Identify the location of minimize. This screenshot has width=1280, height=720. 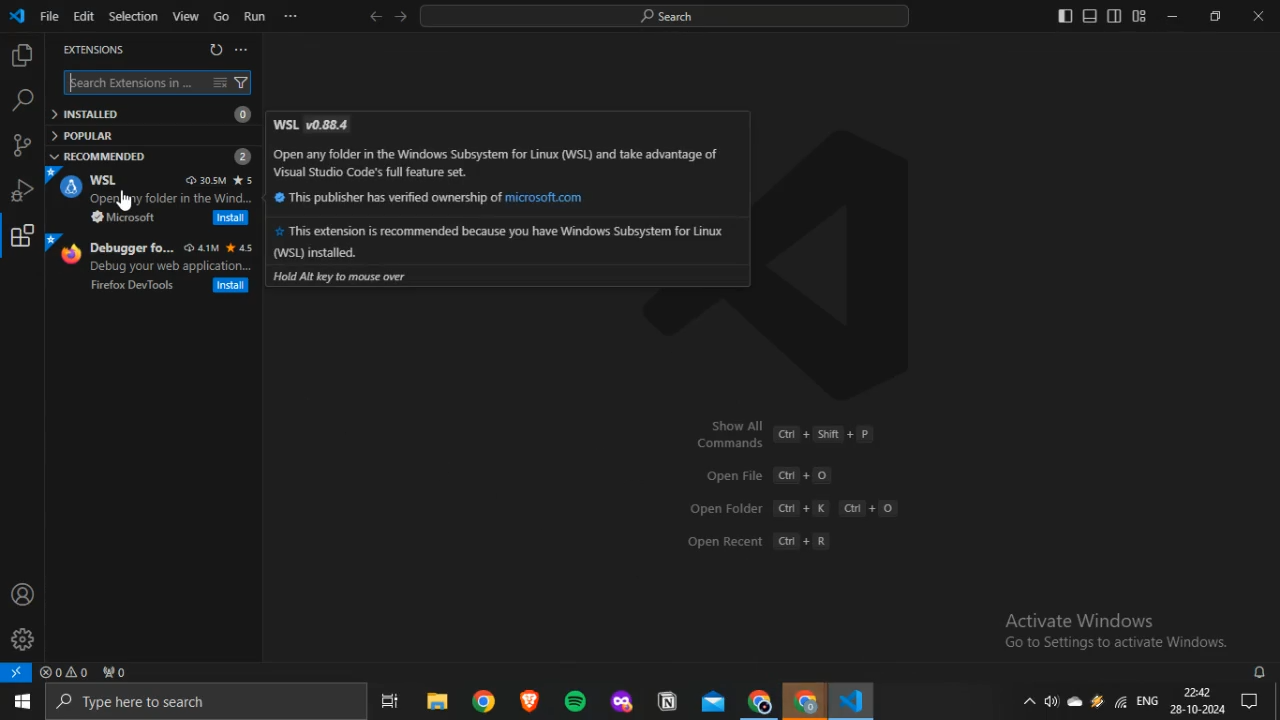
(1172, 16).